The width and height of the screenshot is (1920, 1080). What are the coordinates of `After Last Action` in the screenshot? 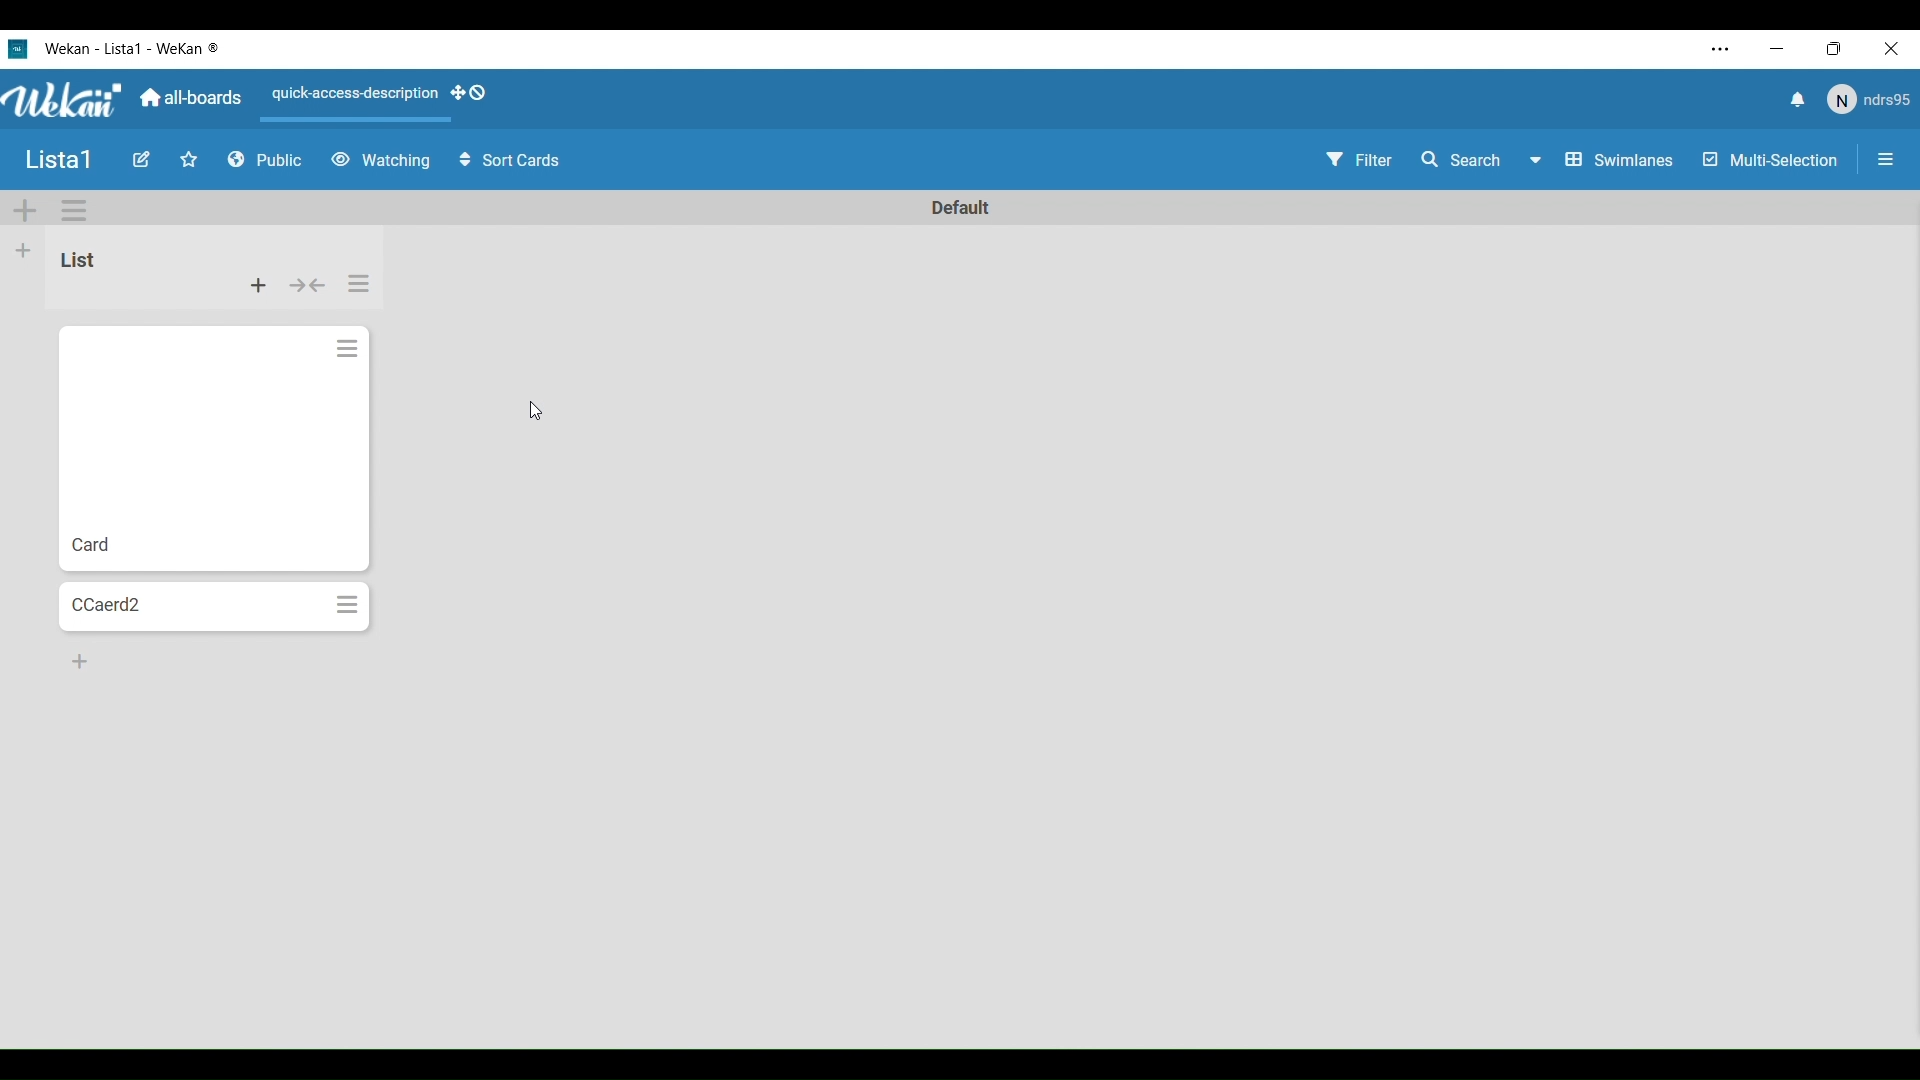 It's located at (193, 449).